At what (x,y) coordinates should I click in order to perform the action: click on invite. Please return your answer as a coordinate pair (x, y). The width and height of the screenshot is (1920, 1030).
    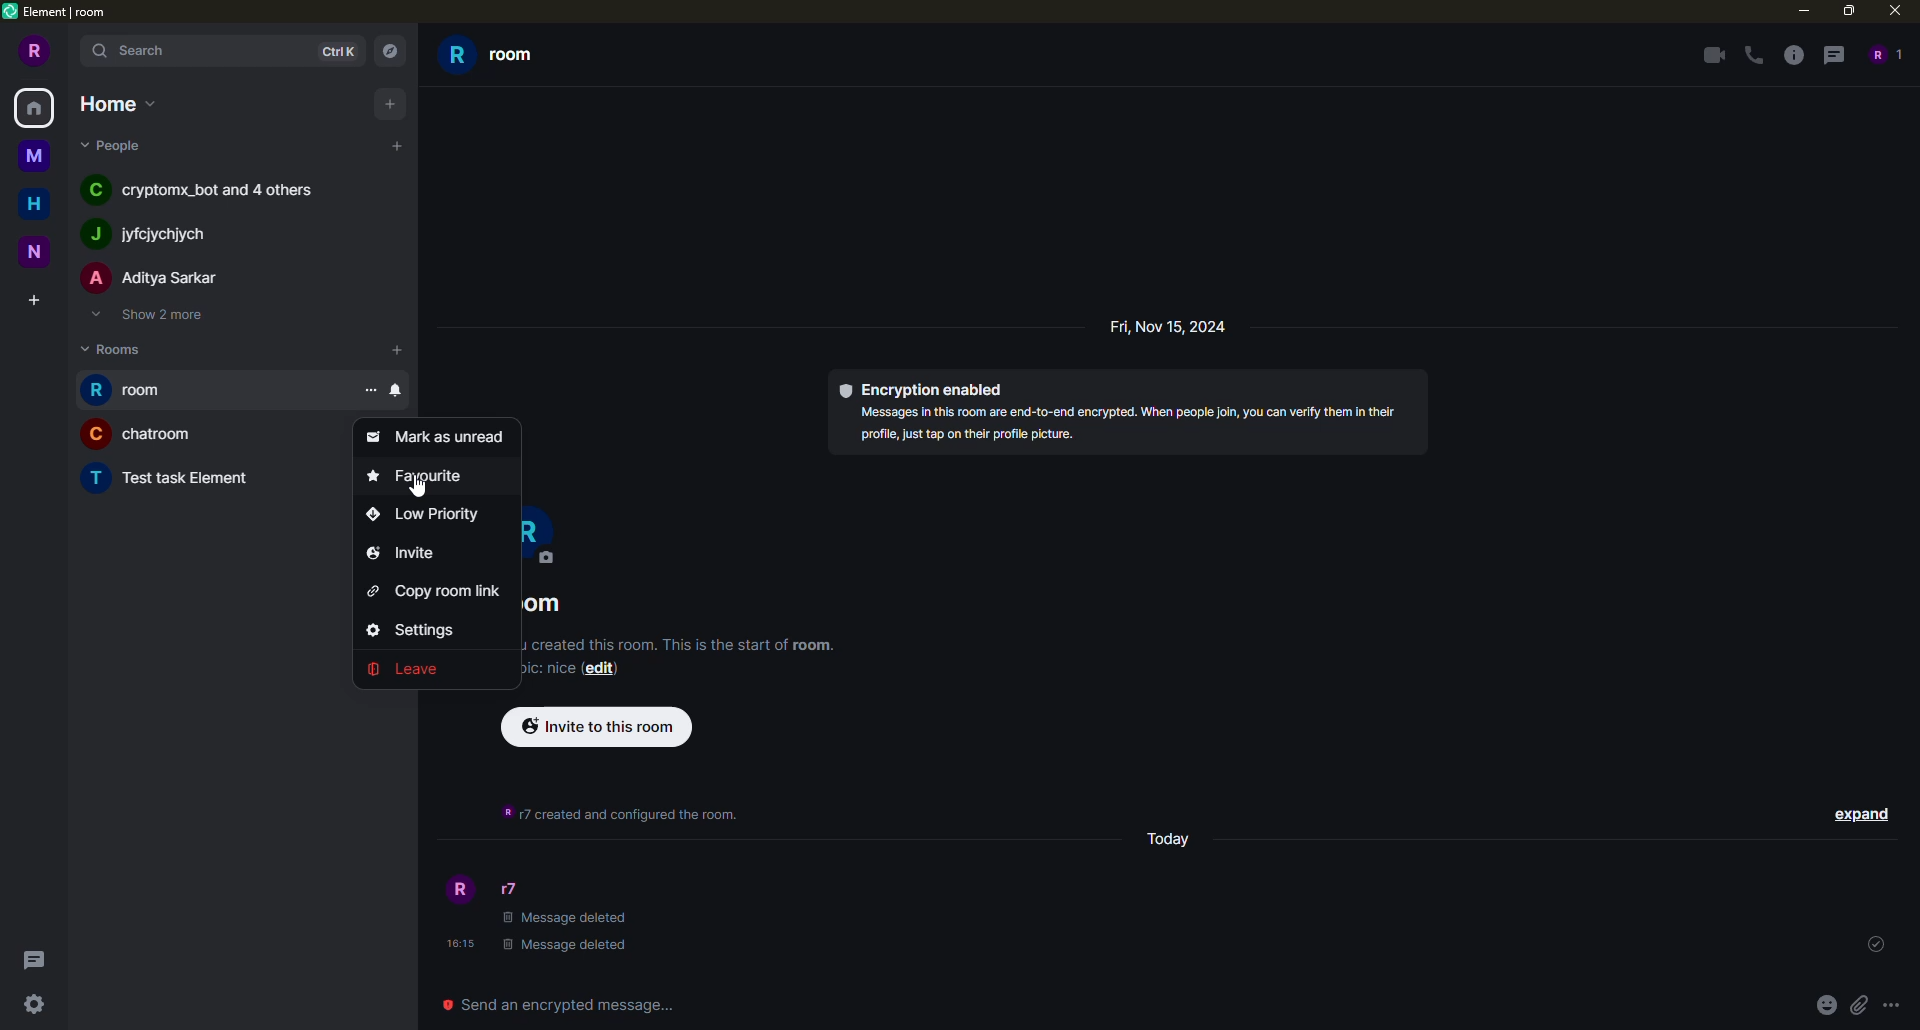
    Looking at the image, I should click on (403, 554).